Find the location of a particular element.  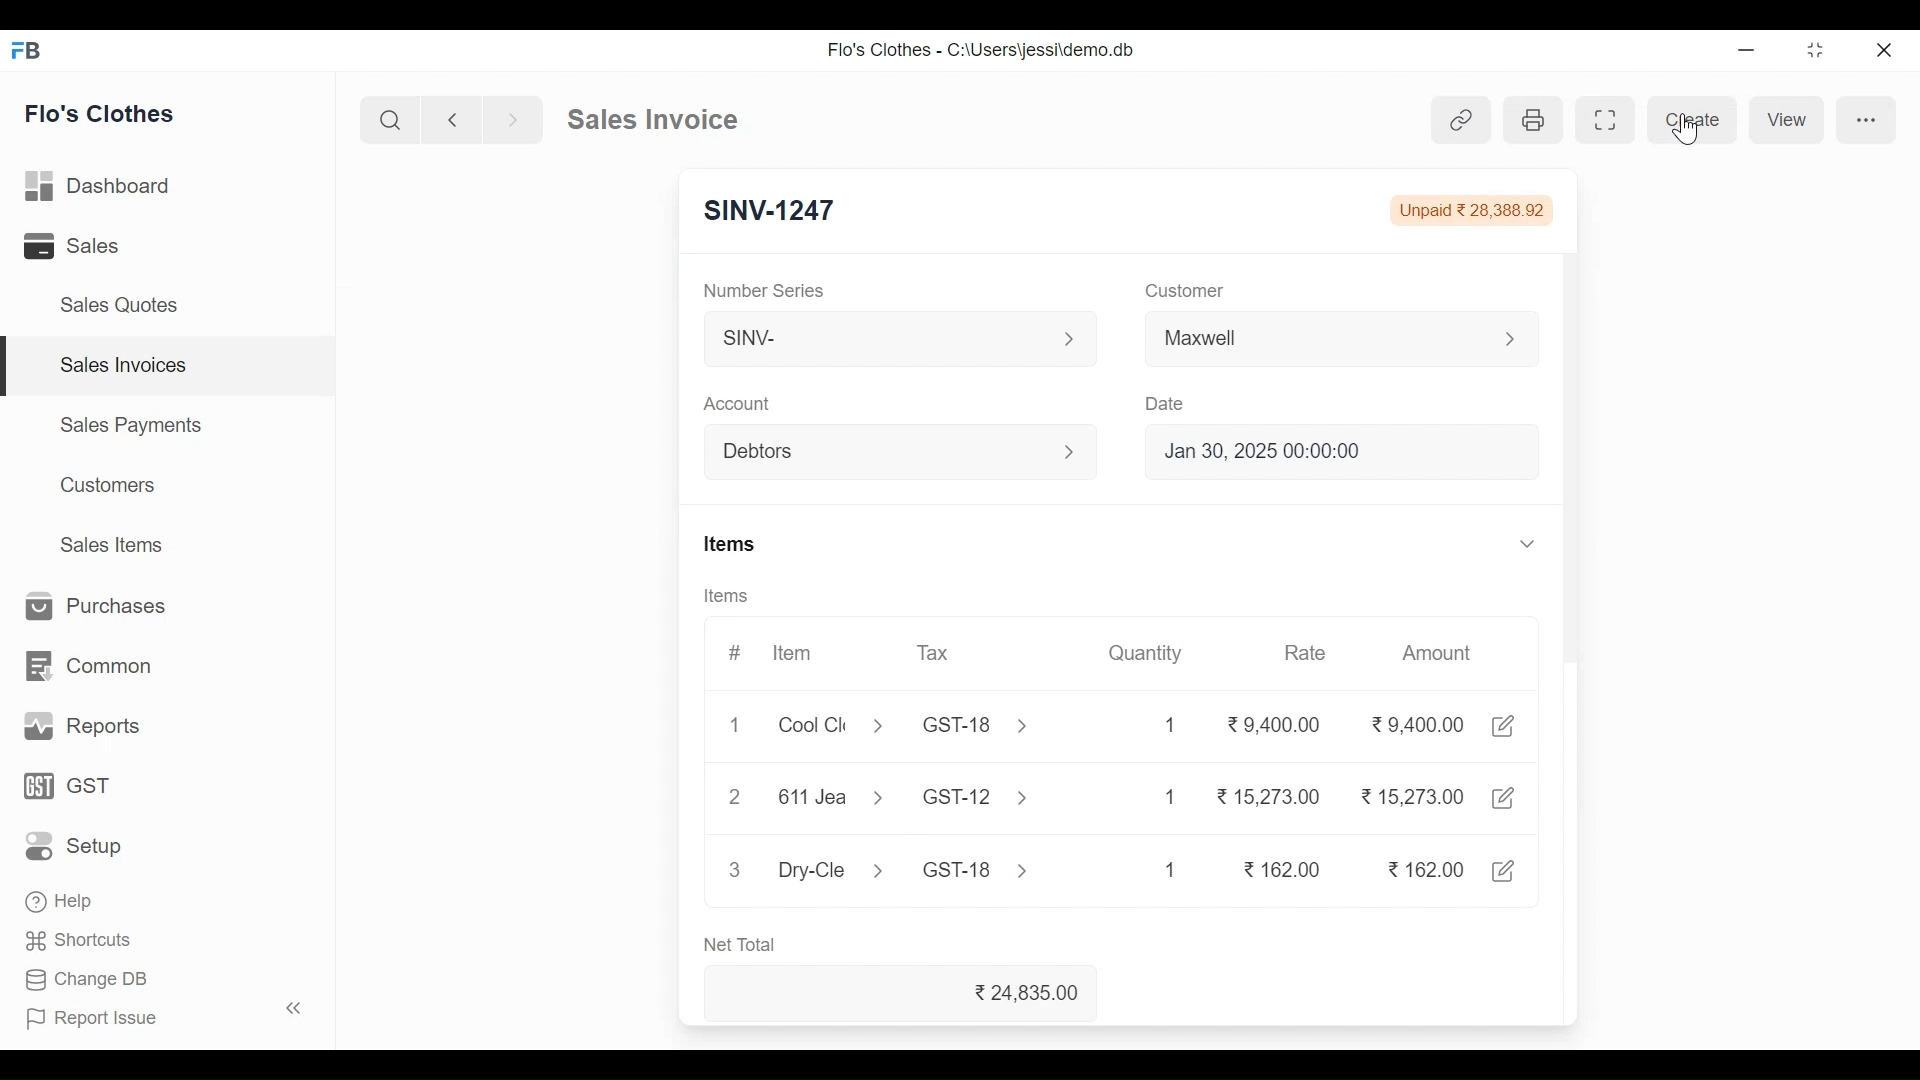

Sales Payments is located at coordinates (132, 424).